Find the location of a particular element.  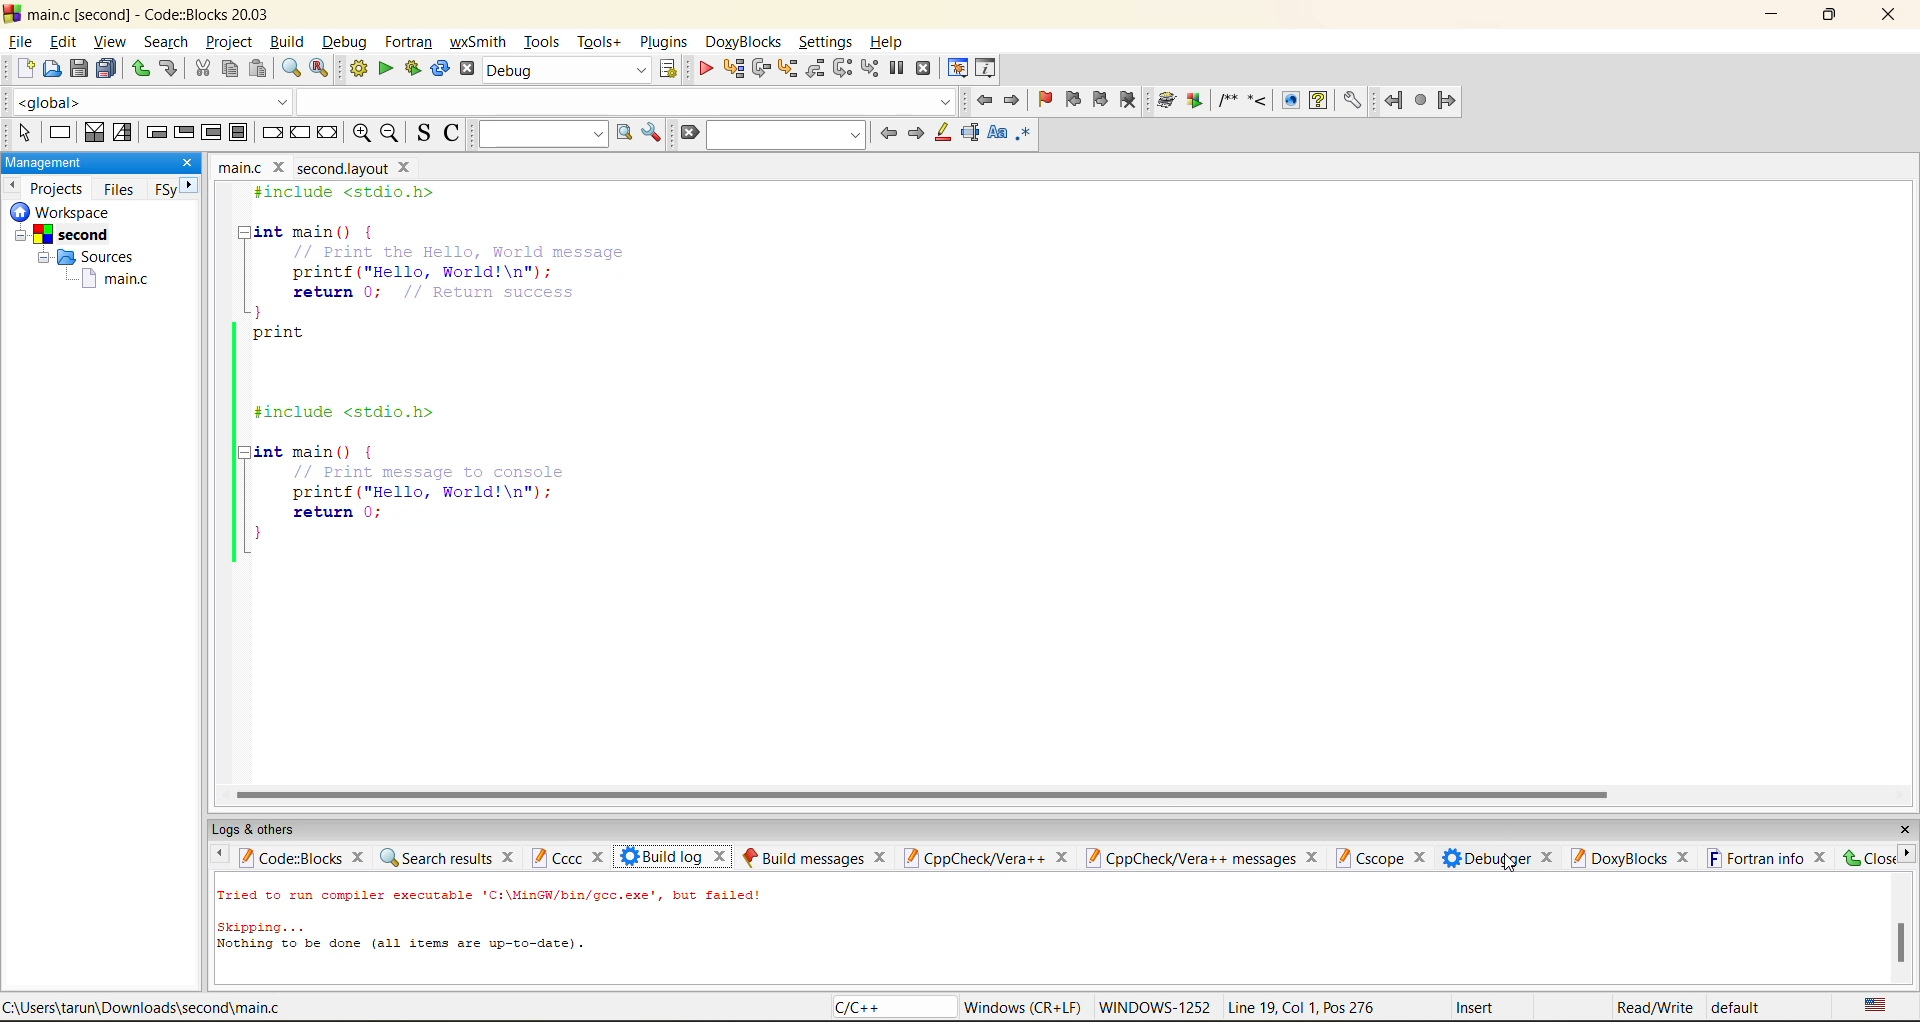

select is located at coordinates (19, 135).